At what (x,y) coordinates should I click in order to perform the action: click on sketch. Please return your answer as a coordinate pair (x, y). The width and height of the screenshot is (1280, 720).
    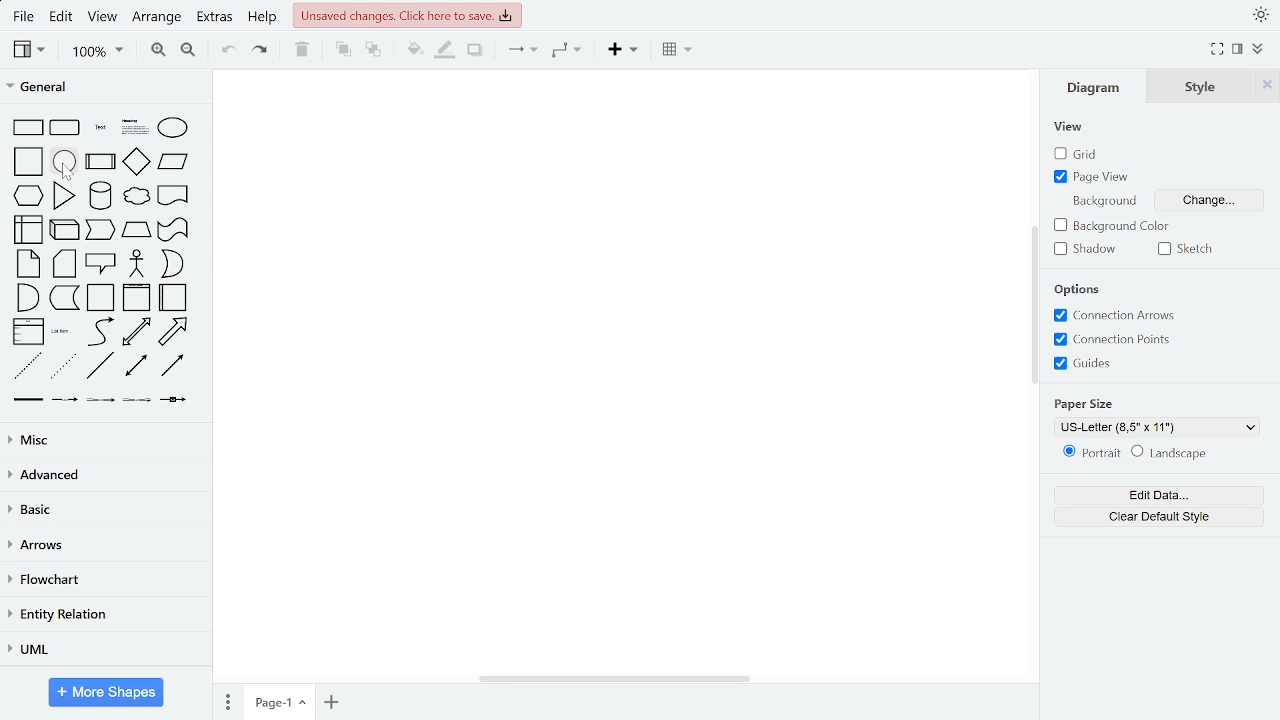
    Looking at the image, I should click on (1189, 251).